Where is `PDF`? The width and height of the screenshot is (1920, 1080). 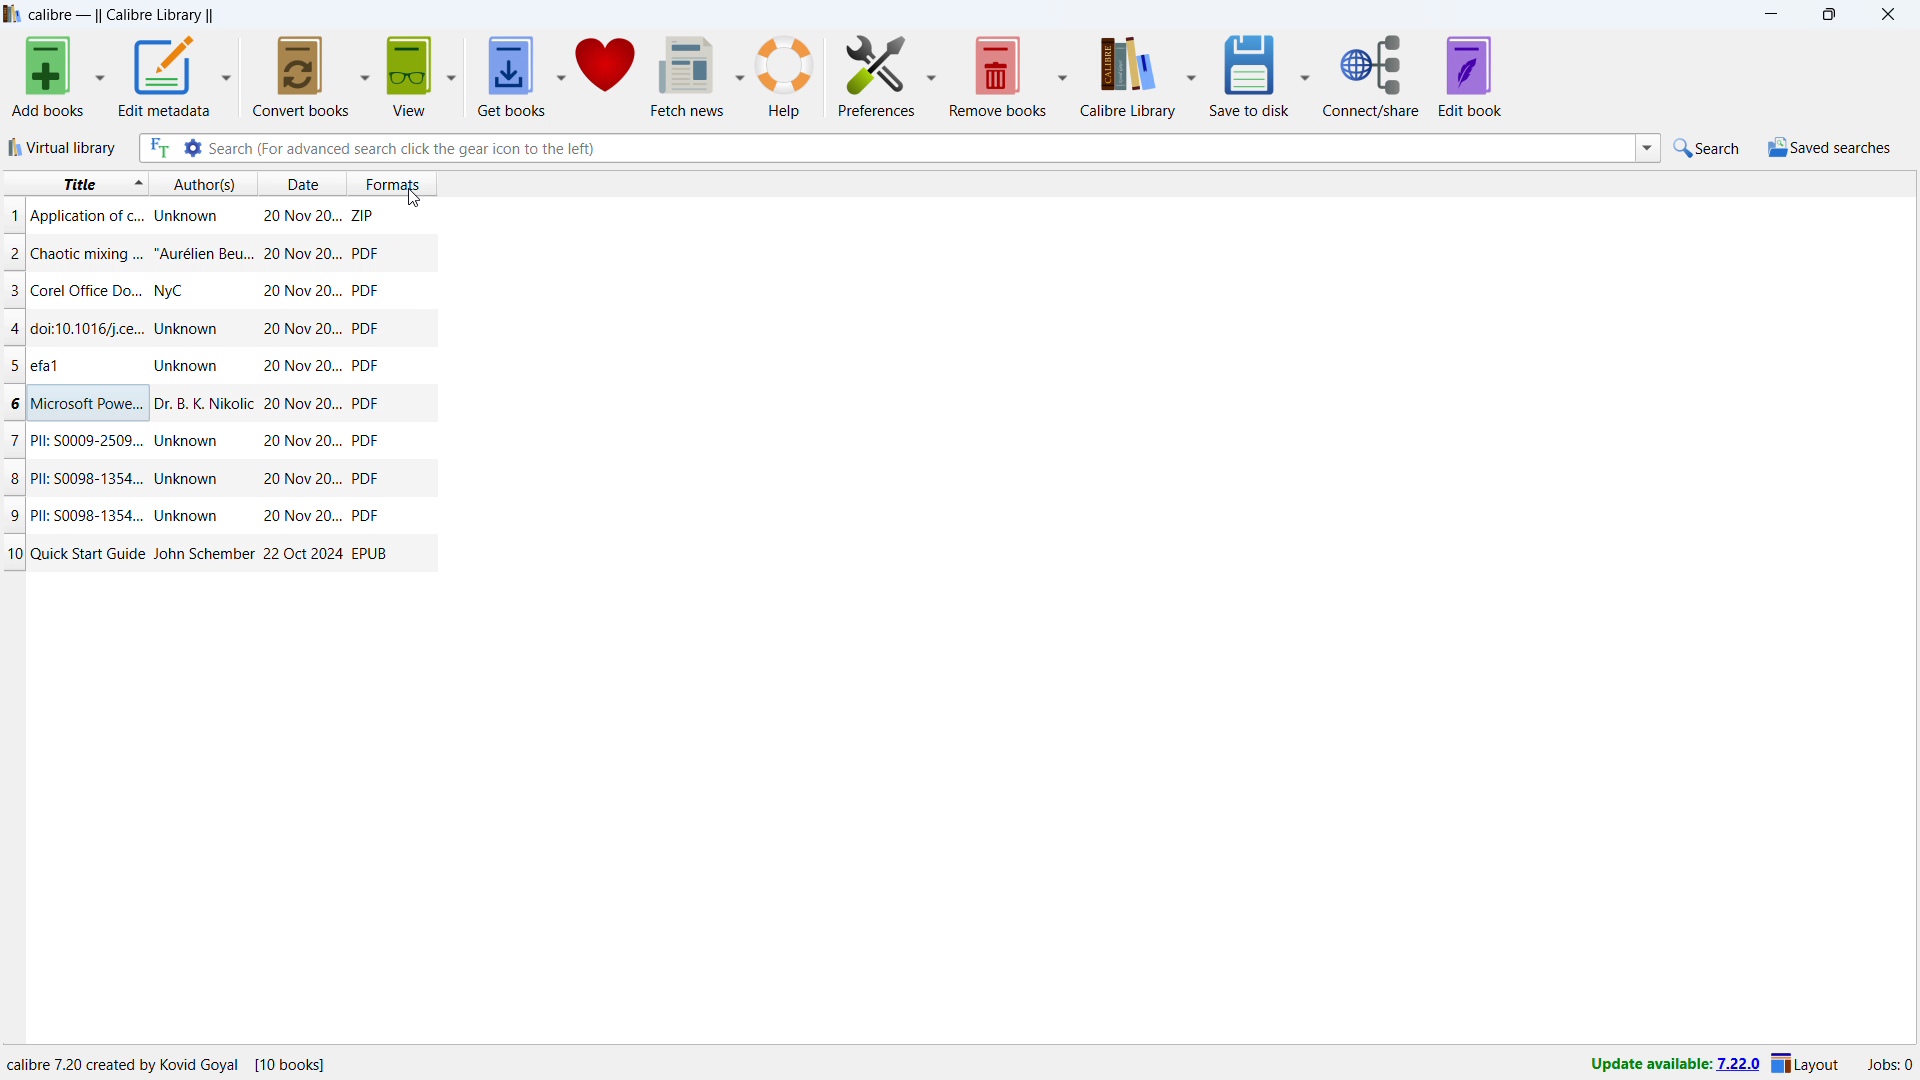 PDF is located at coordinates (366, 328).